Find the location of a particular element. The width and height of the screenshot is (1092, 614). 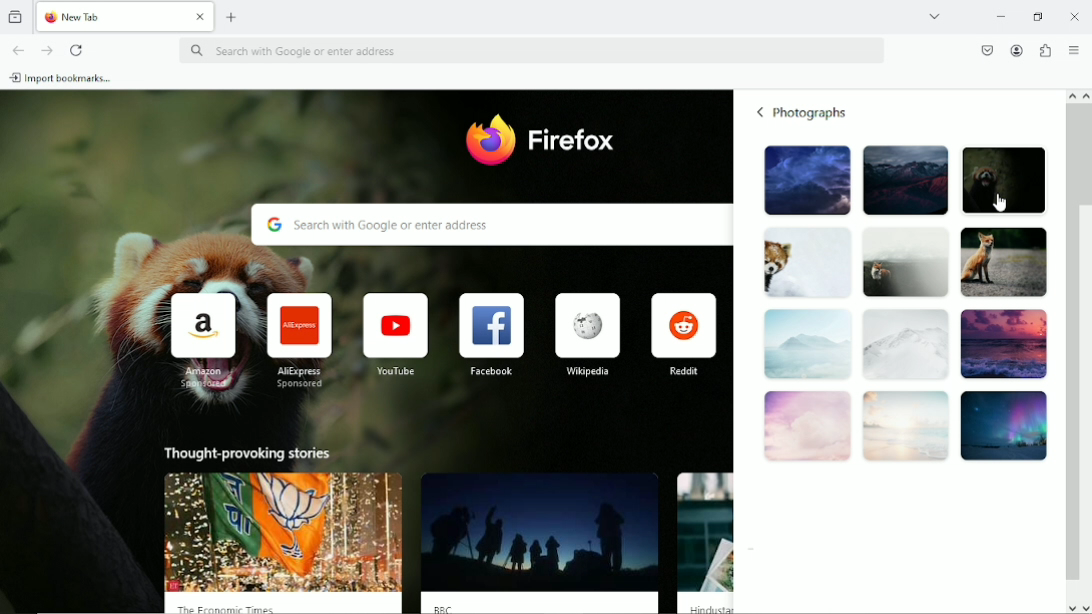

scroll down is located at coordinates (1085, 608).